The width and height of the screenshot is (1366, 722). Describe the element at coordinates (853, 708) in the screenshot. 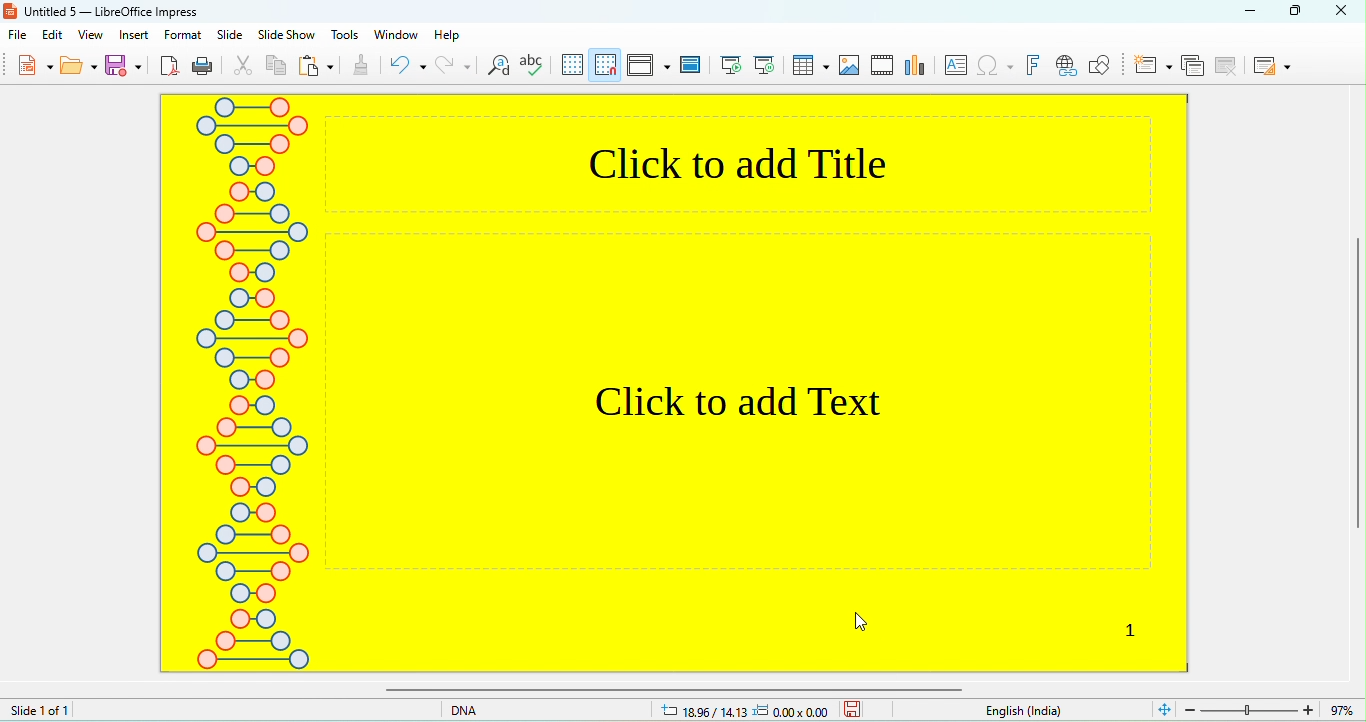

I see `save` at that location.